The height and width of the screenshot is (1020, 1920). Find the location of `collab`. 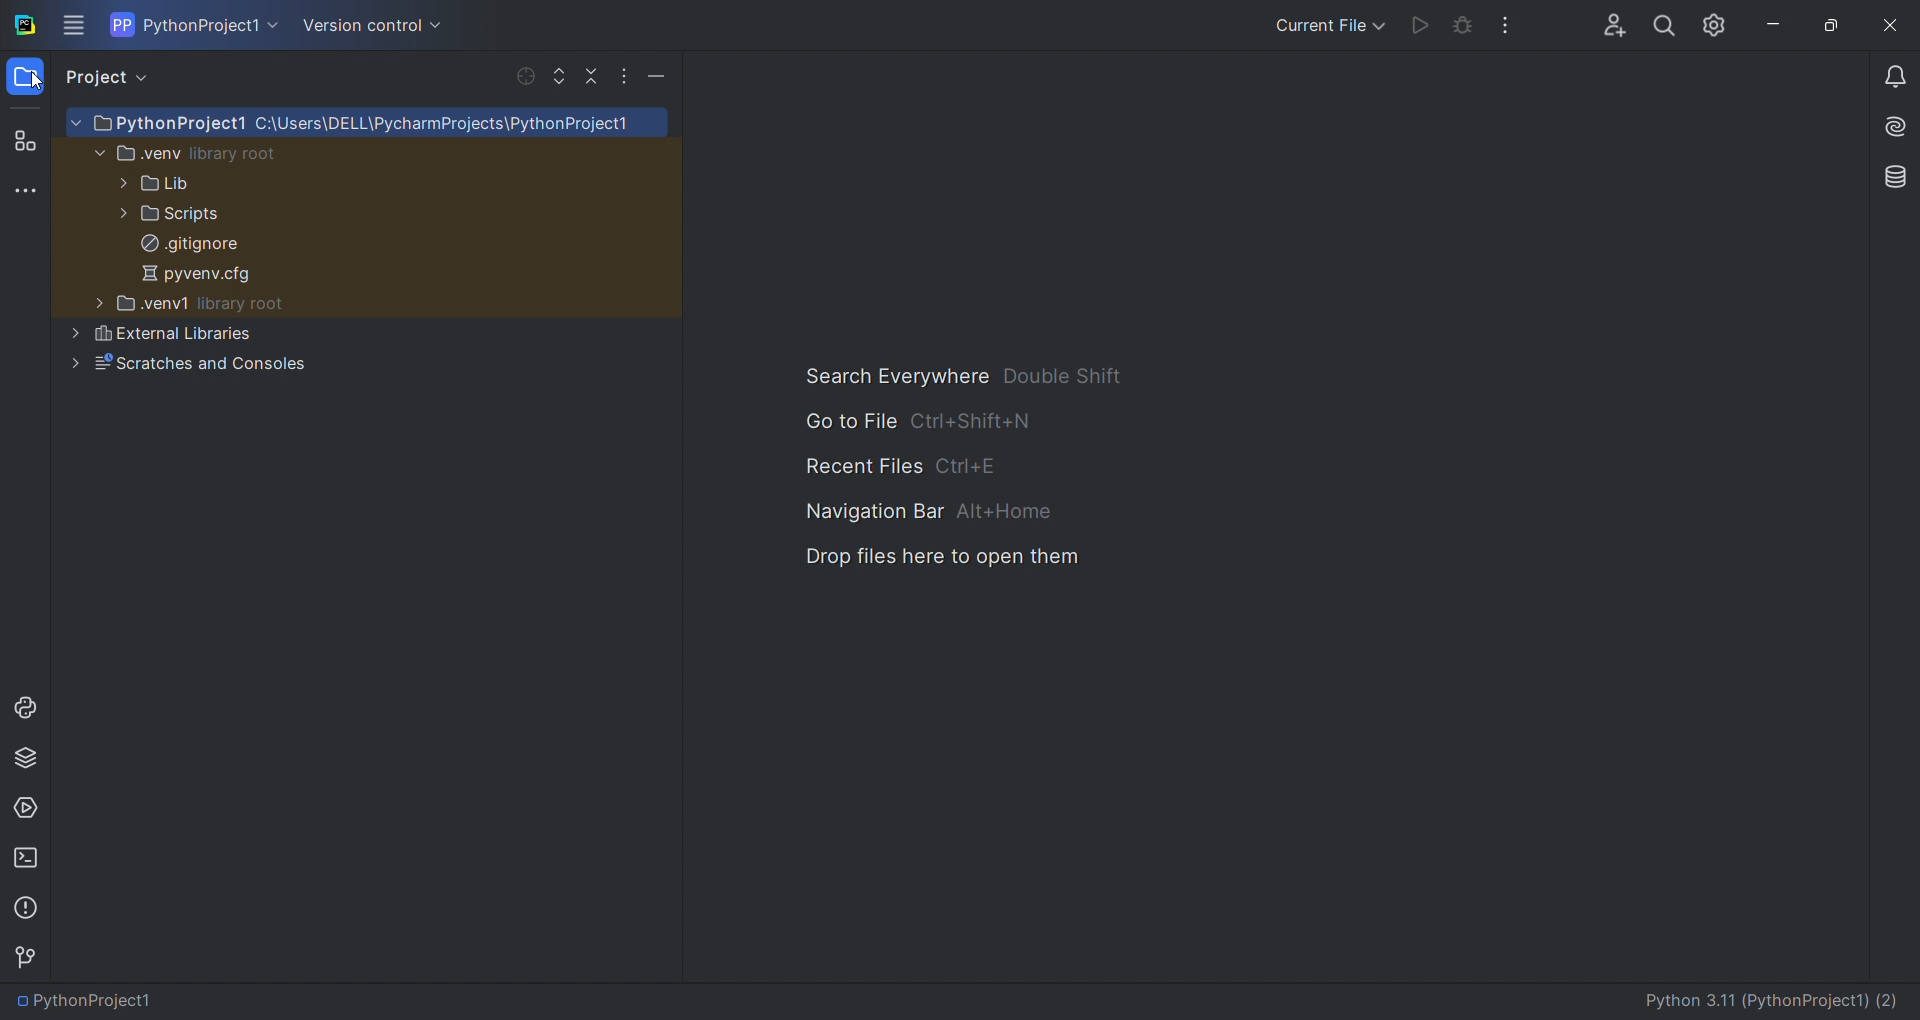

collab is located at coordinates (1610, 23).